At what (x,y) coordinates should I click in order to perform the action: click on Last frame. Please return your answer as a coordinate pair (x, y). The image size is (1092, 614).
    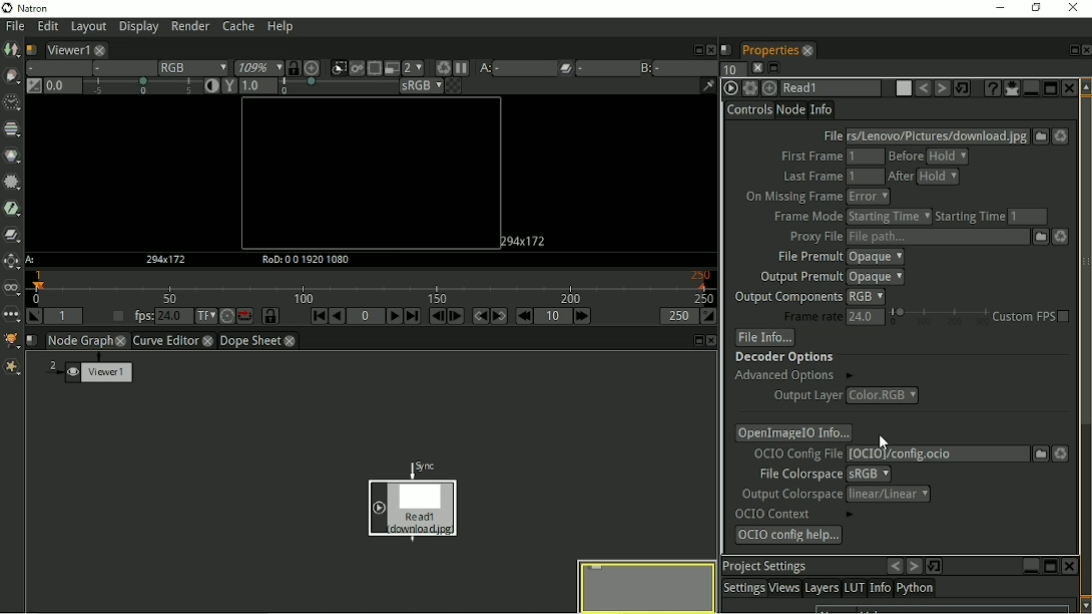
    Looking at the image, I should click on (413, 317).